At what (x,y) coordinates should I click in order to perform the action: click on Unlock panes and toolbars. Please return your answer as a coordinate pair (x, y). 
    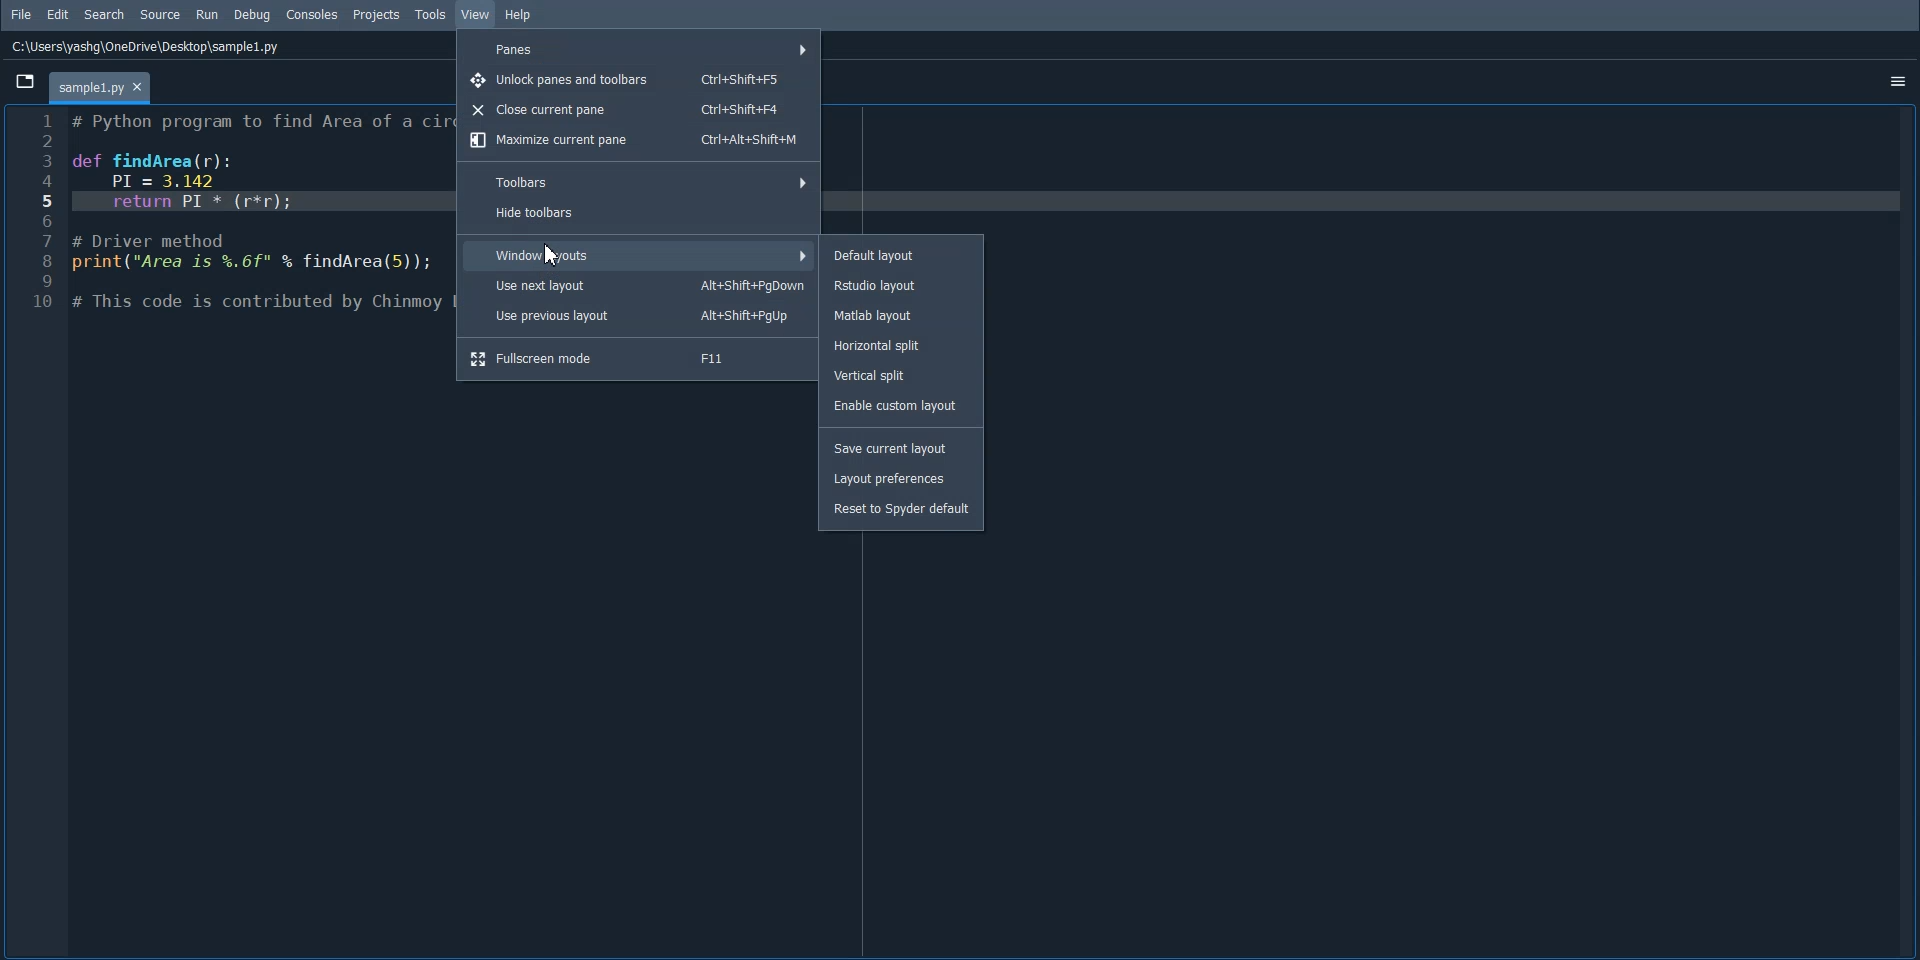
    Looking at the image, I should click on (635, 81).